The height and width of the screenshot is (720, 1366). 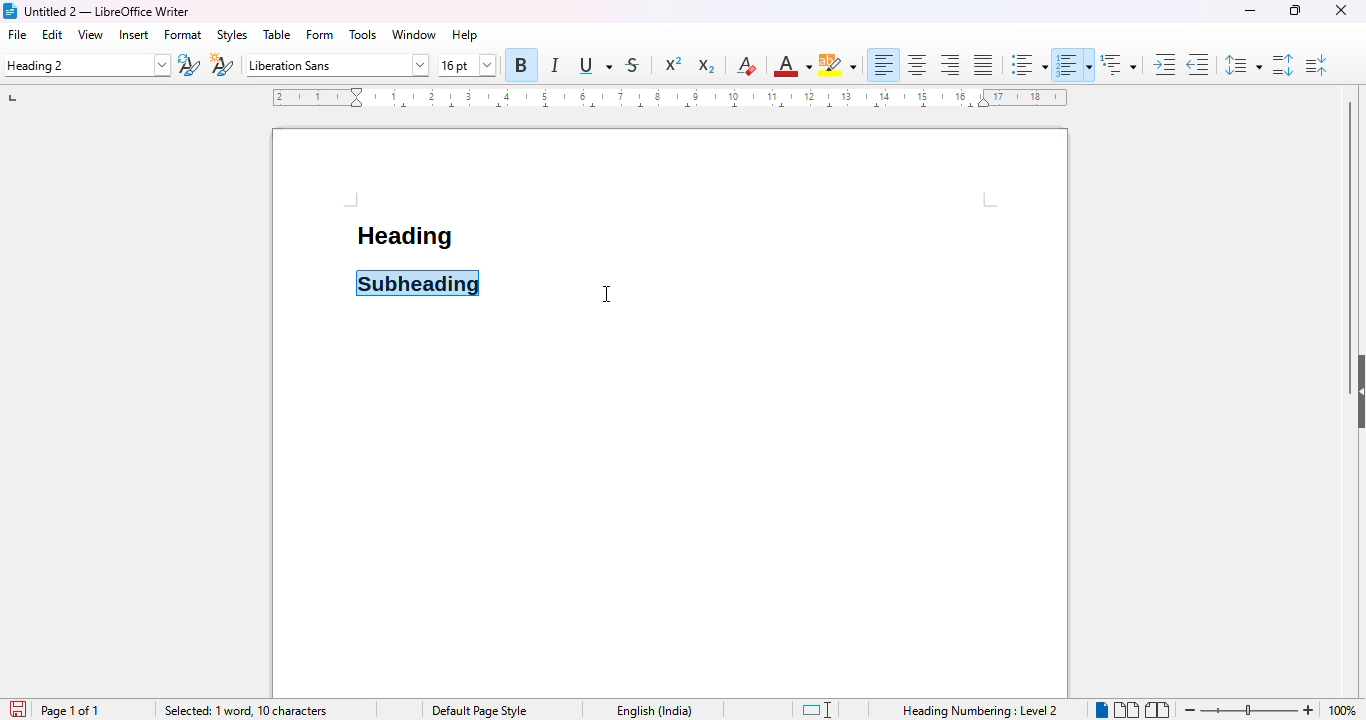 I want to click on book view, so click(x=1158, y=708).